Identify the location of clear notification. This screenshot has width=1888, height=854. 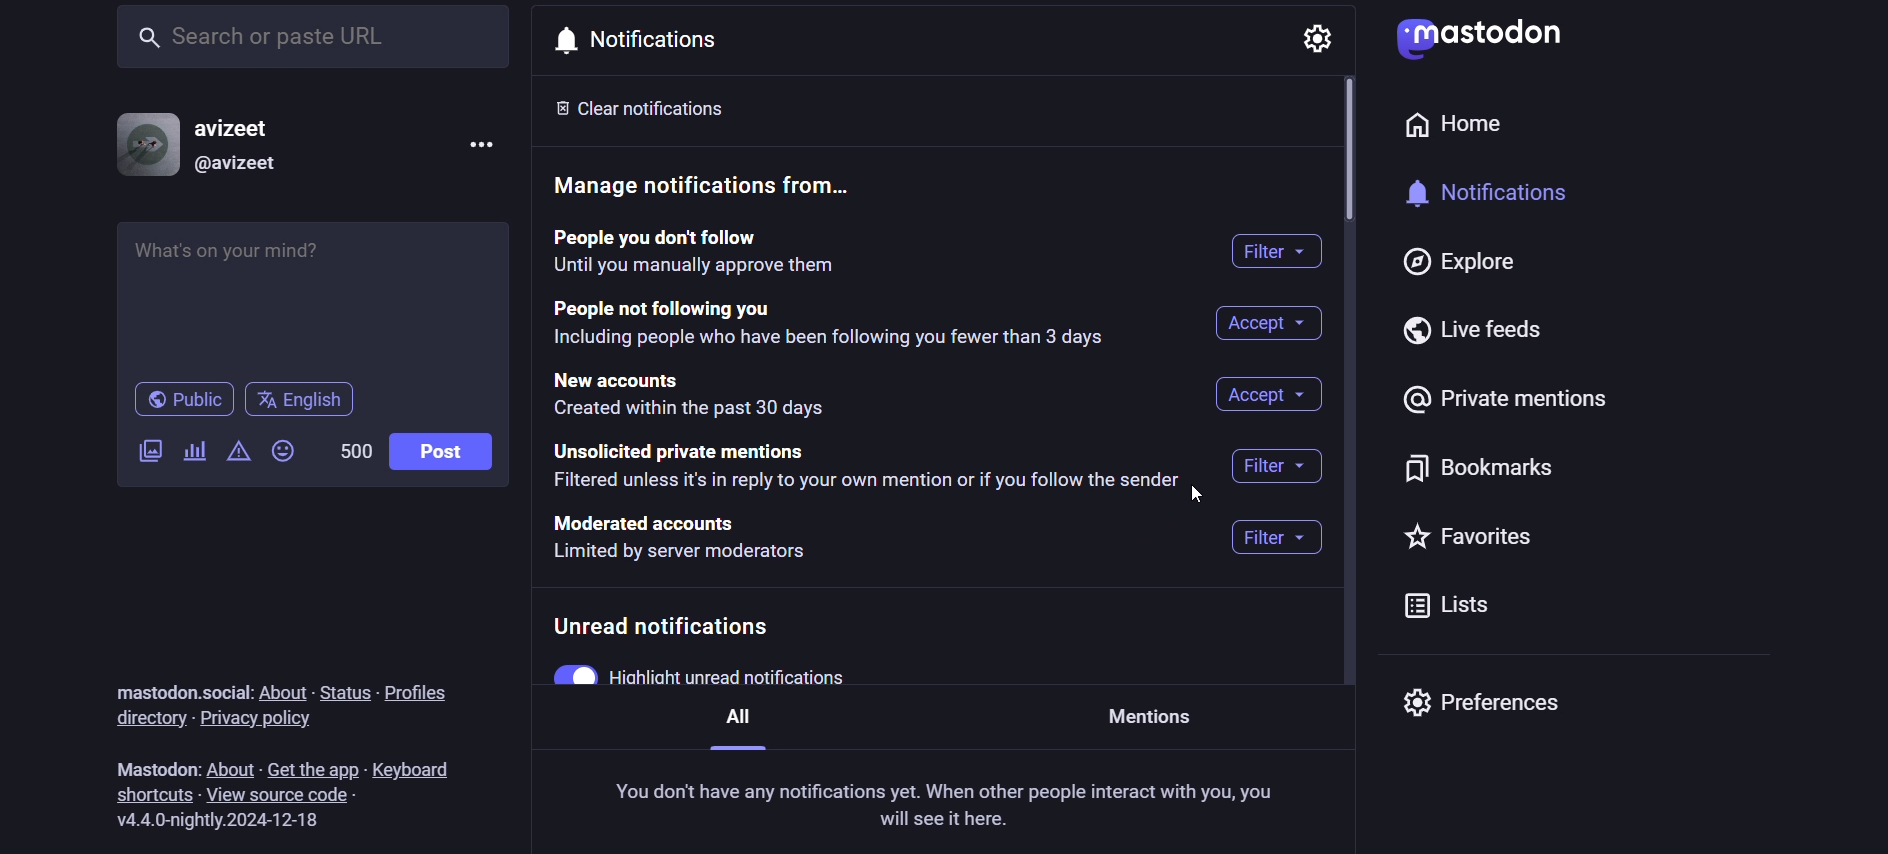
(649, 109).